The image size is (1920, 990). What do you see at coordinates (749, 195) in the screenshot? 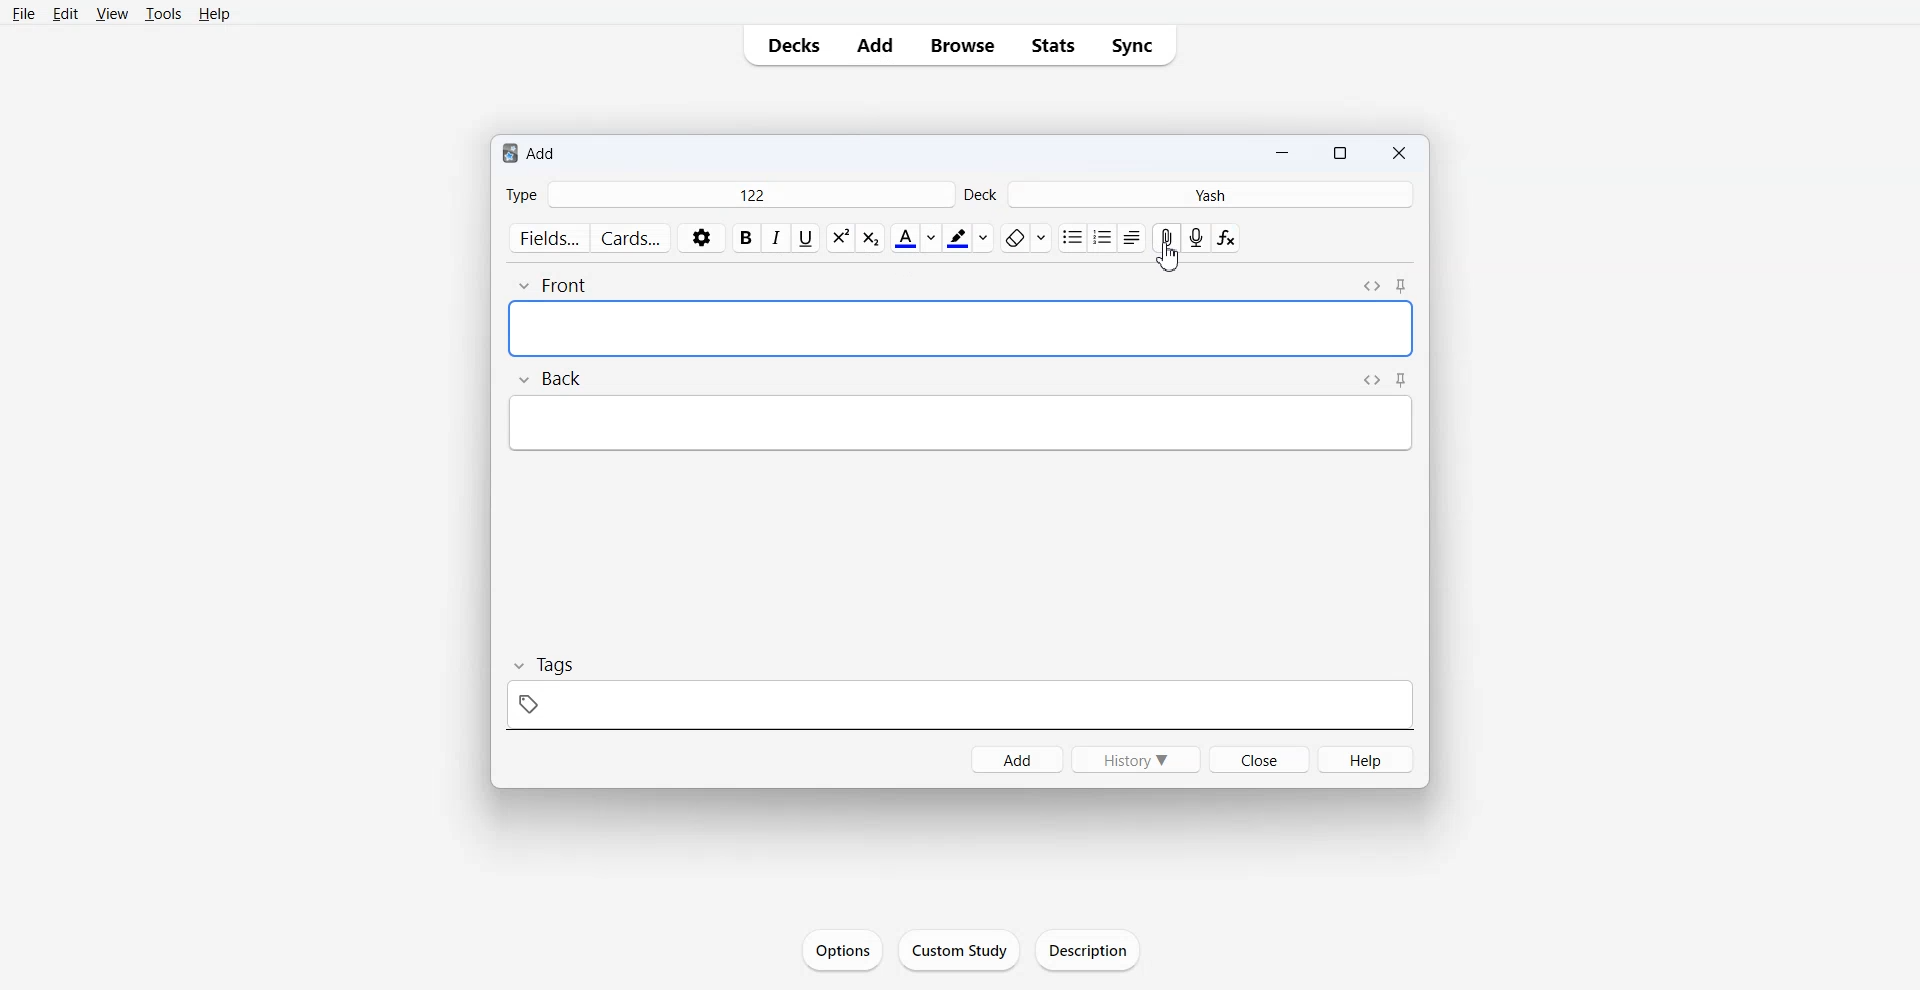
I see `122` at bounding box center [749, 195].